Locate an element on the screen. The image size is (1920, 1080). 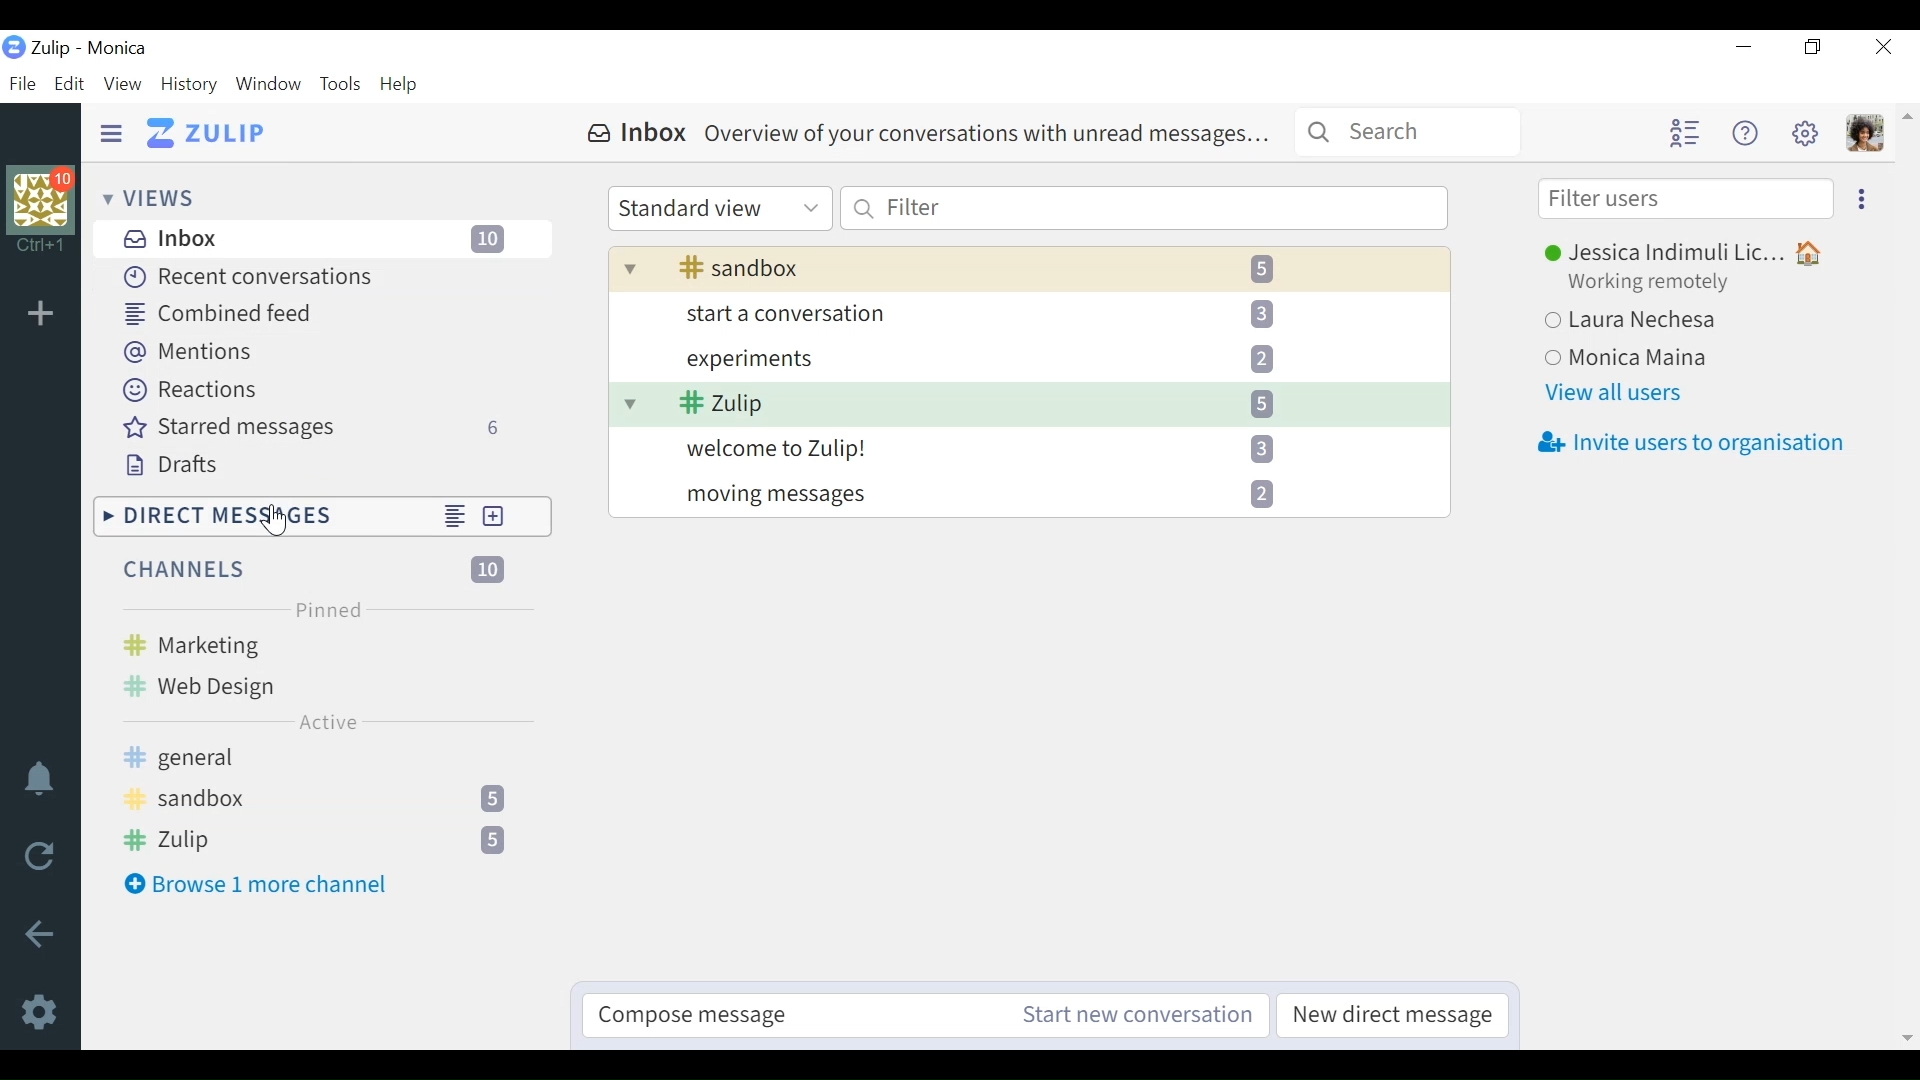
Recent conversations is located at coordinates (266, 278).